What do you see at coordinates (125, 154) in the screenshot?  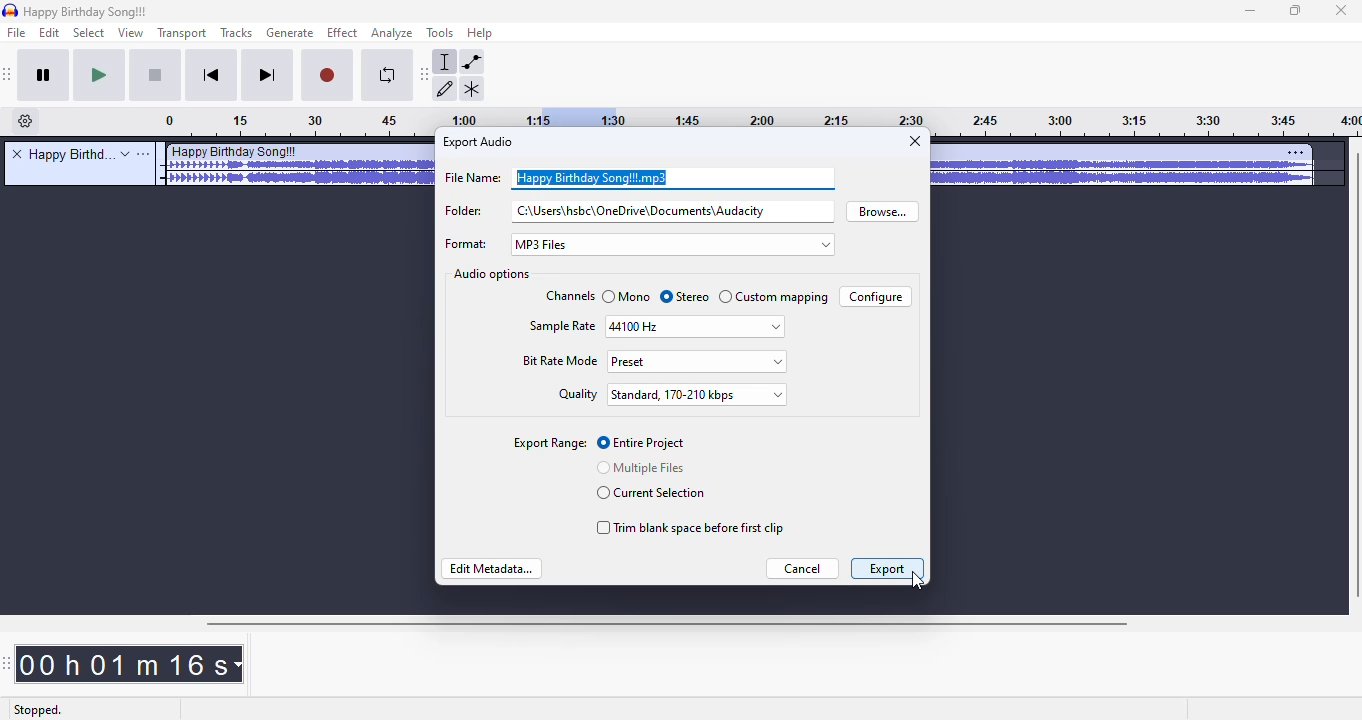 I see `expand` at bounding box center [125, 154].